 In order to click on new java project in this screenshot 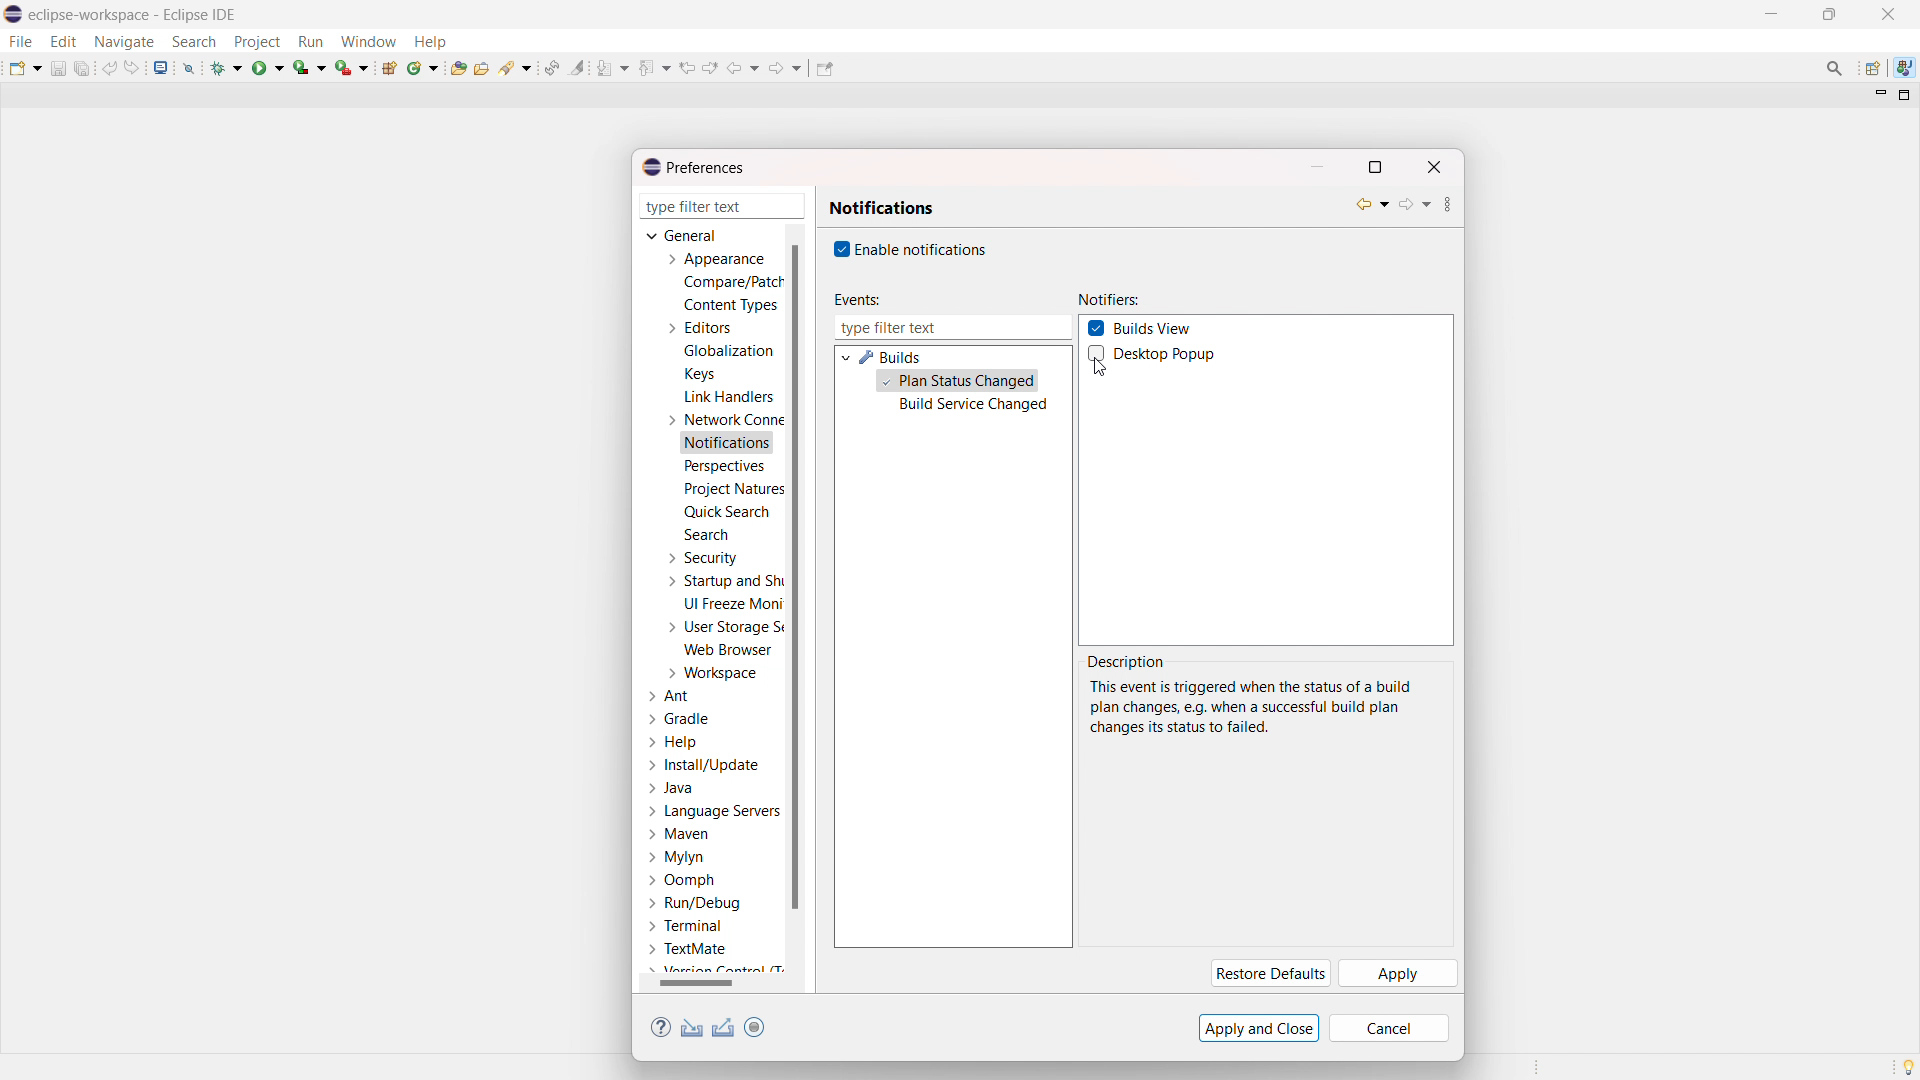, I will do `click(391, 68)`.